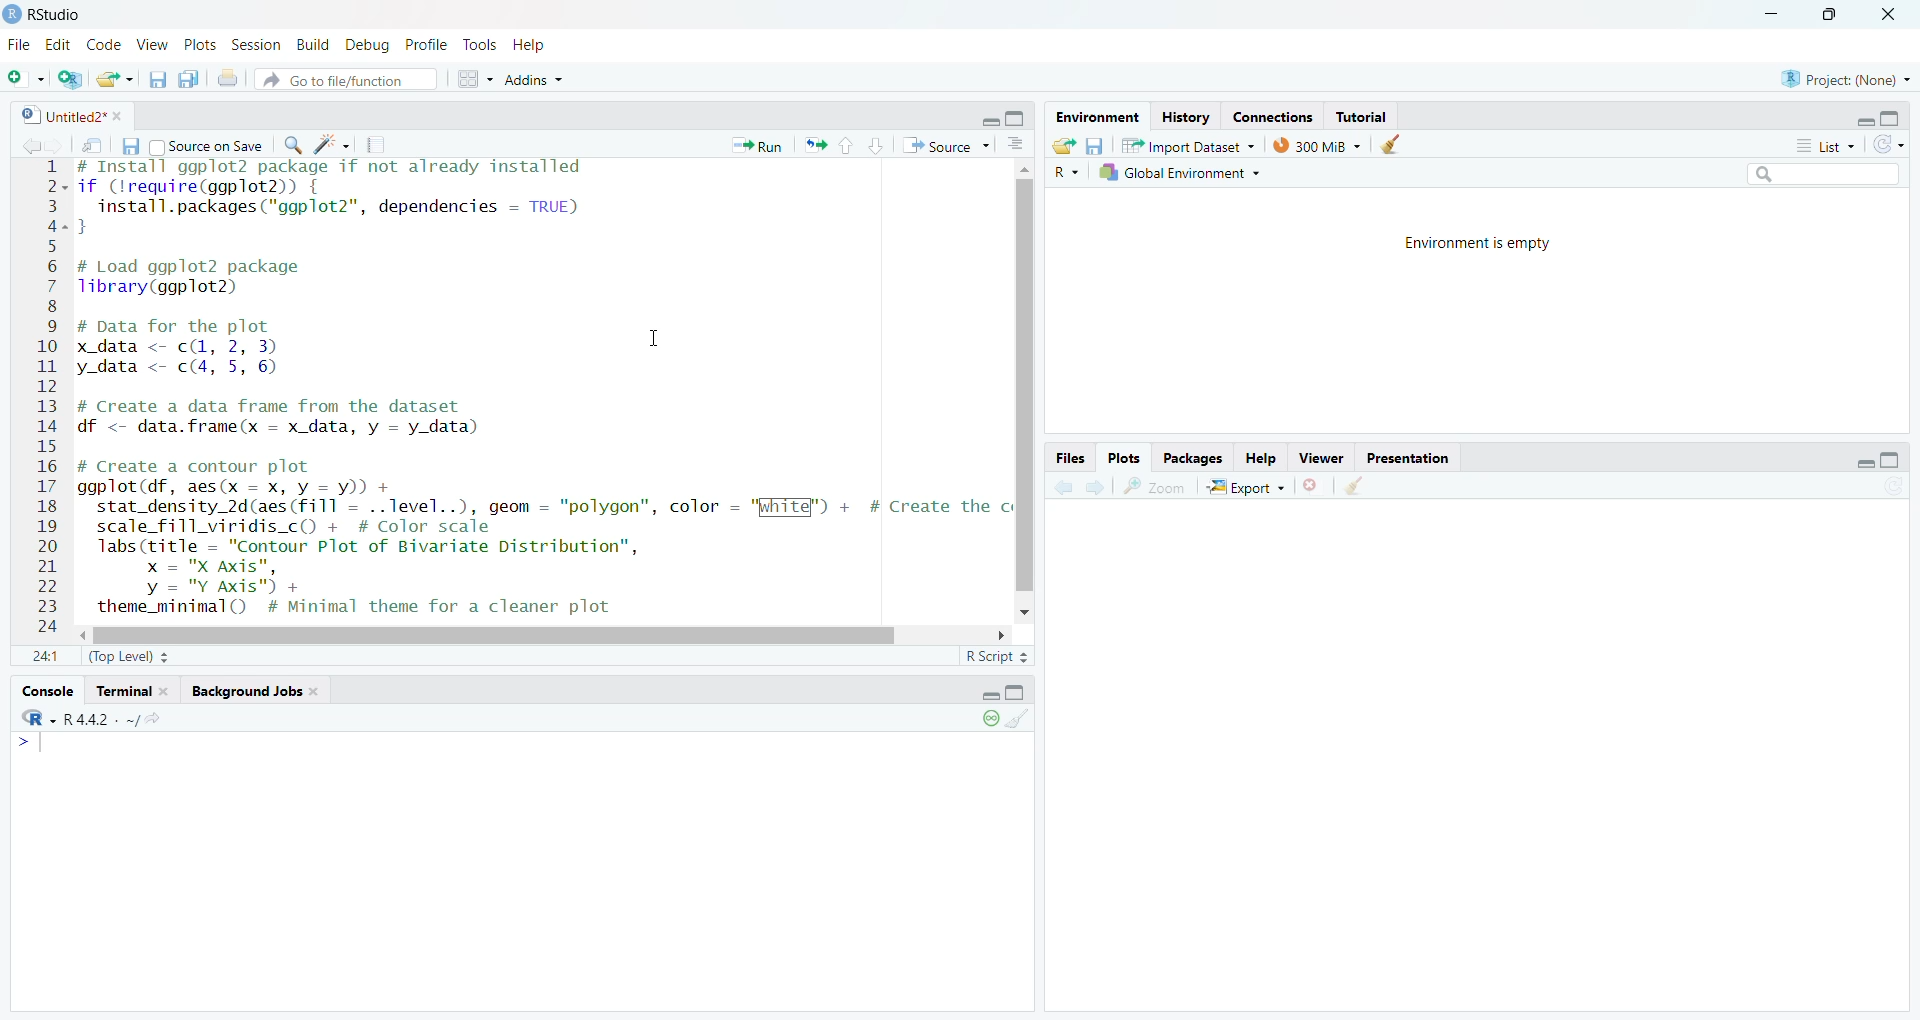  I want to click on View, so click(148, 46).